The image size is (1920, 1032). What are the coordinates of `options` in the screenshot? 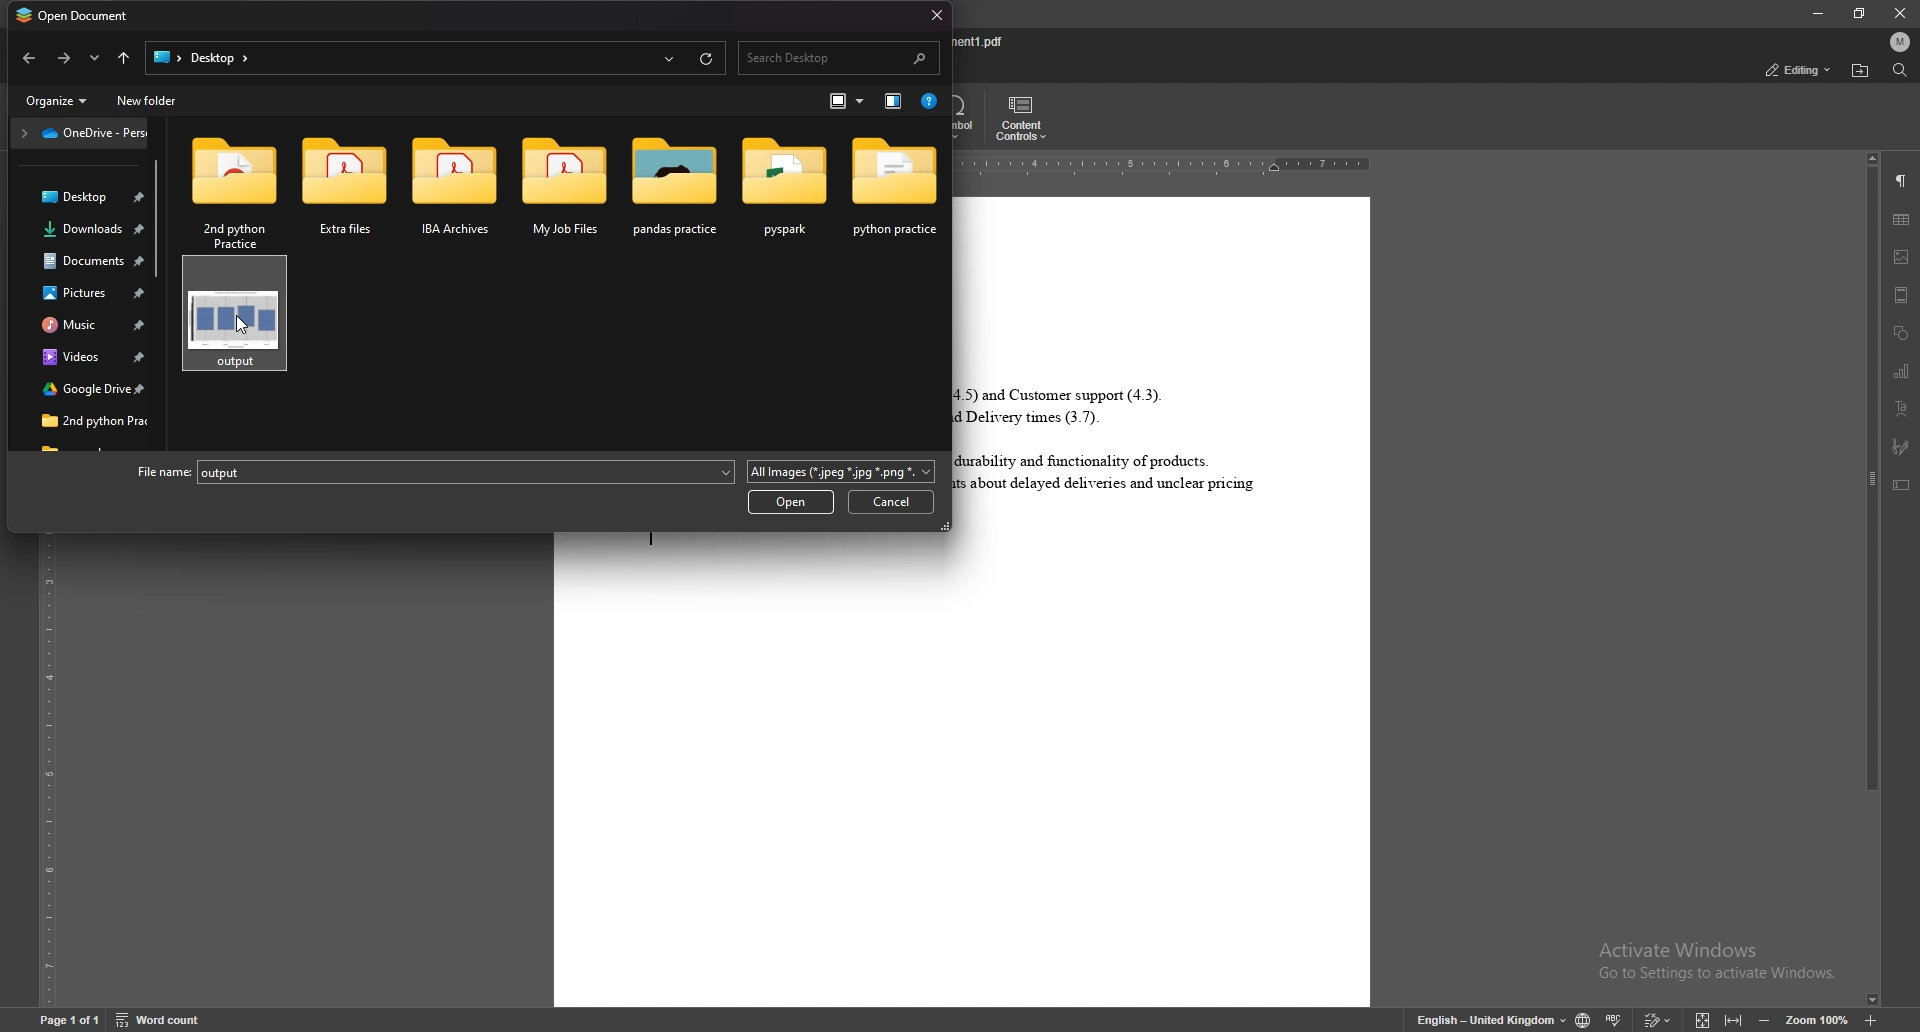 It's located at (93, 58).